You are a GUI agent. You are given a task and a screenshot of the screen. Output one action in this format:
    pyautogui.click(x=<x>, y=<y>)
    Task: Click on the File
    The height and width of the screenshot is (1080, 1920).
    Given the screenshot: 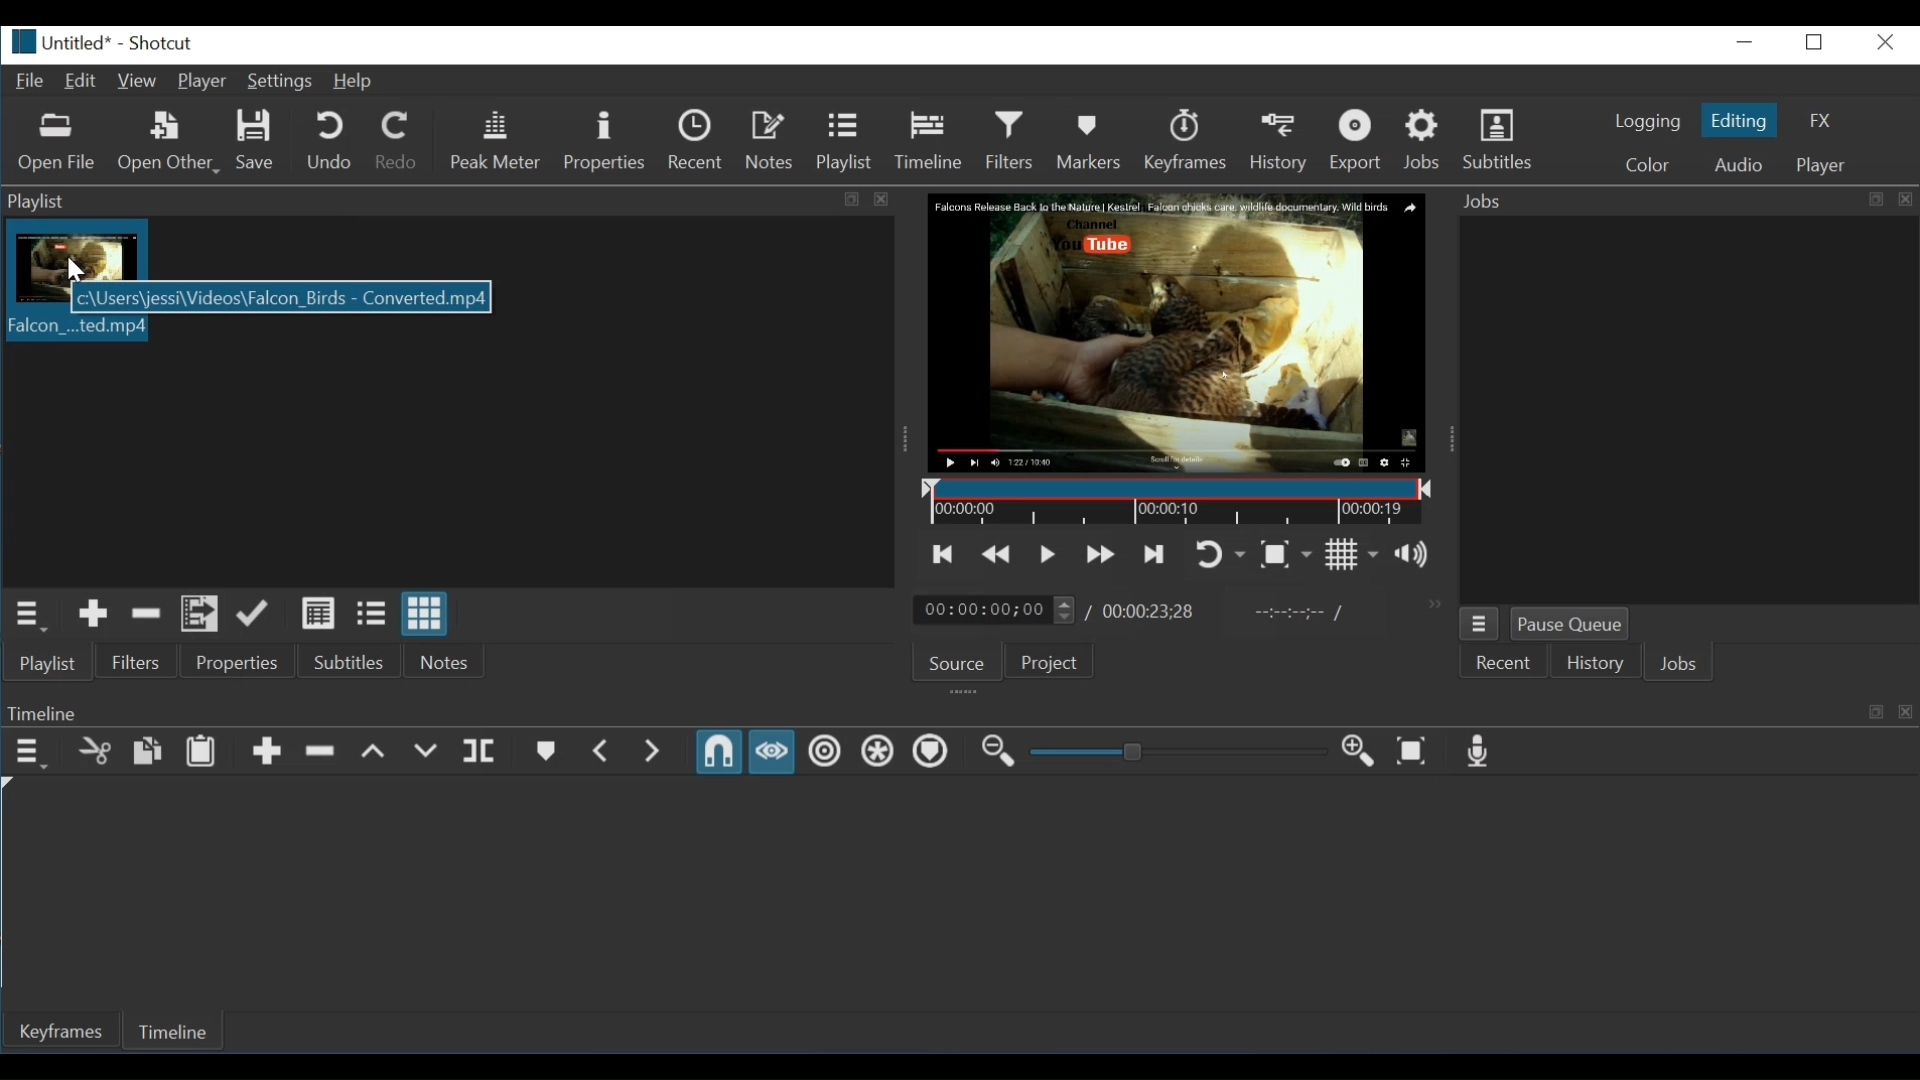 What is the action you would take?
    pyautogui.click(x=27, y=79)
    